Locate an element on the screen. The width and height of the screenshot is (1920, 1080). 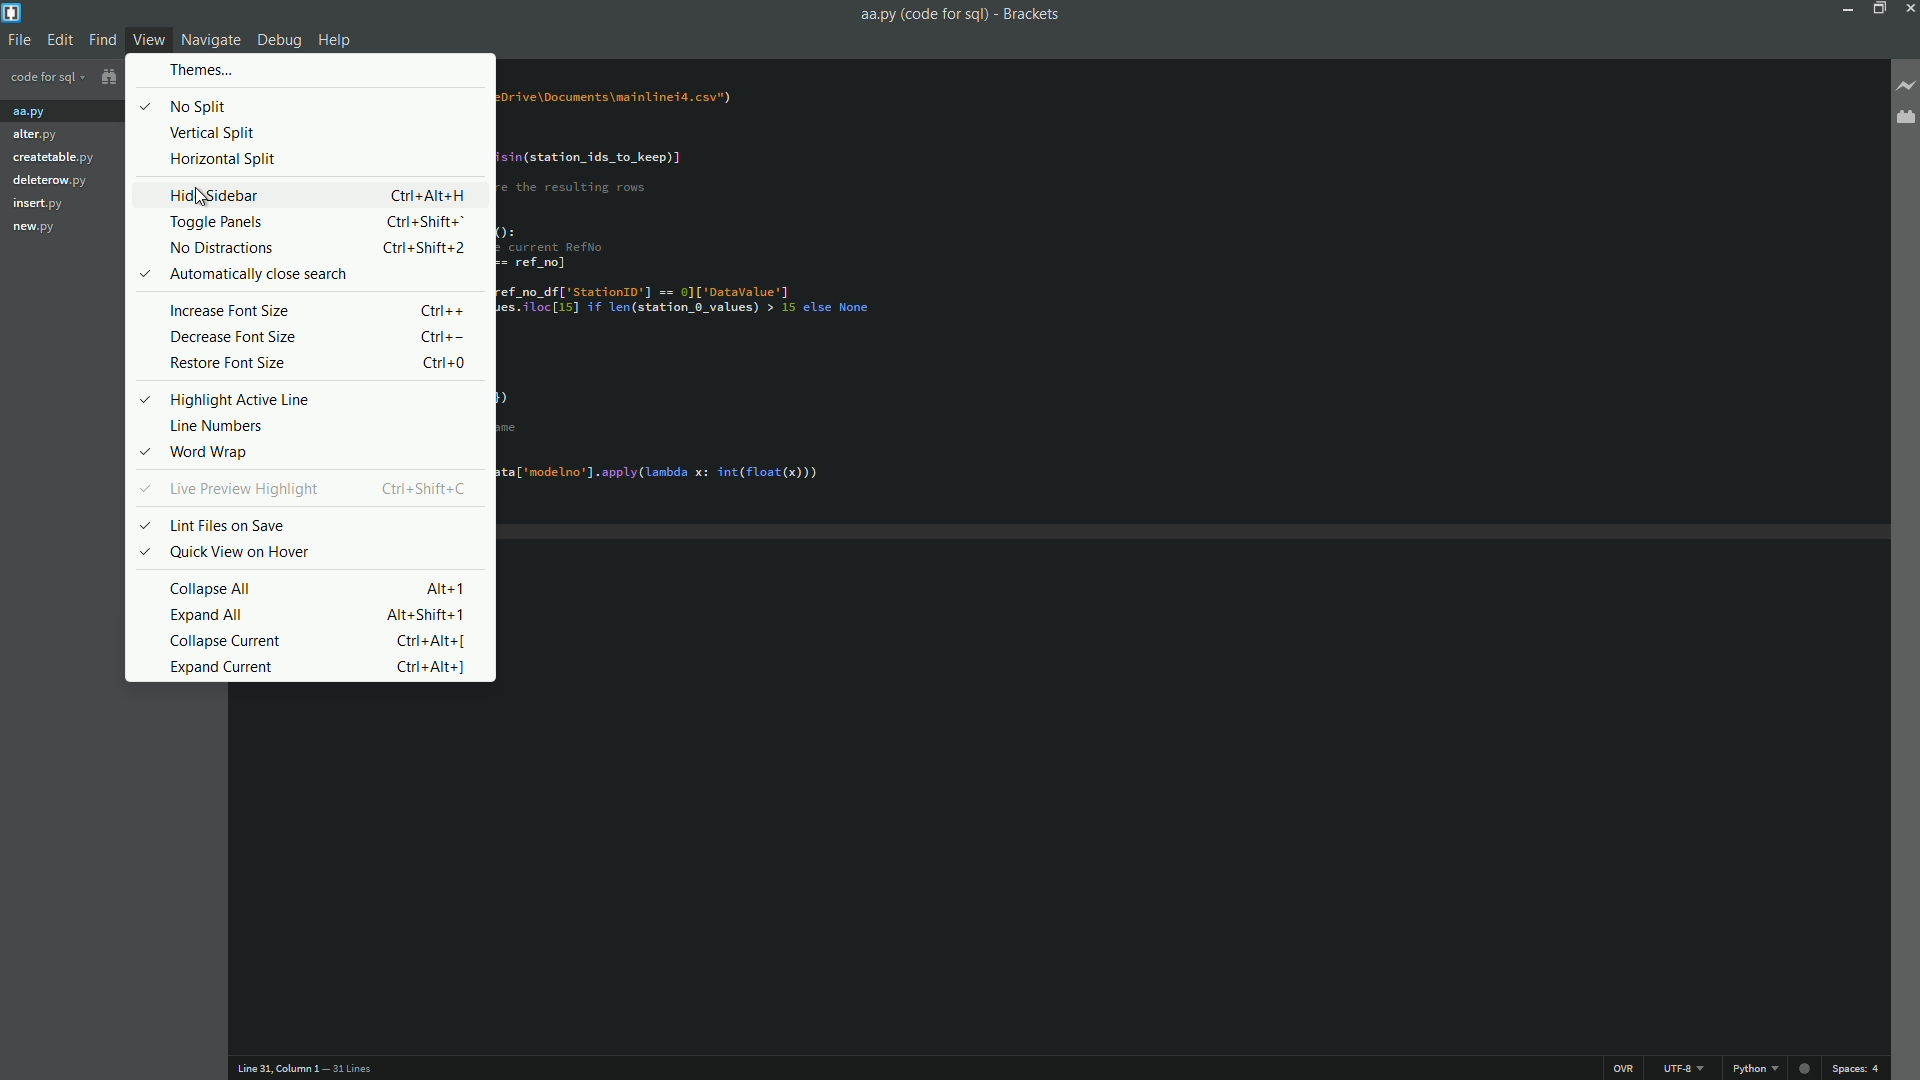
find menu is located at coordinates (103, 39).